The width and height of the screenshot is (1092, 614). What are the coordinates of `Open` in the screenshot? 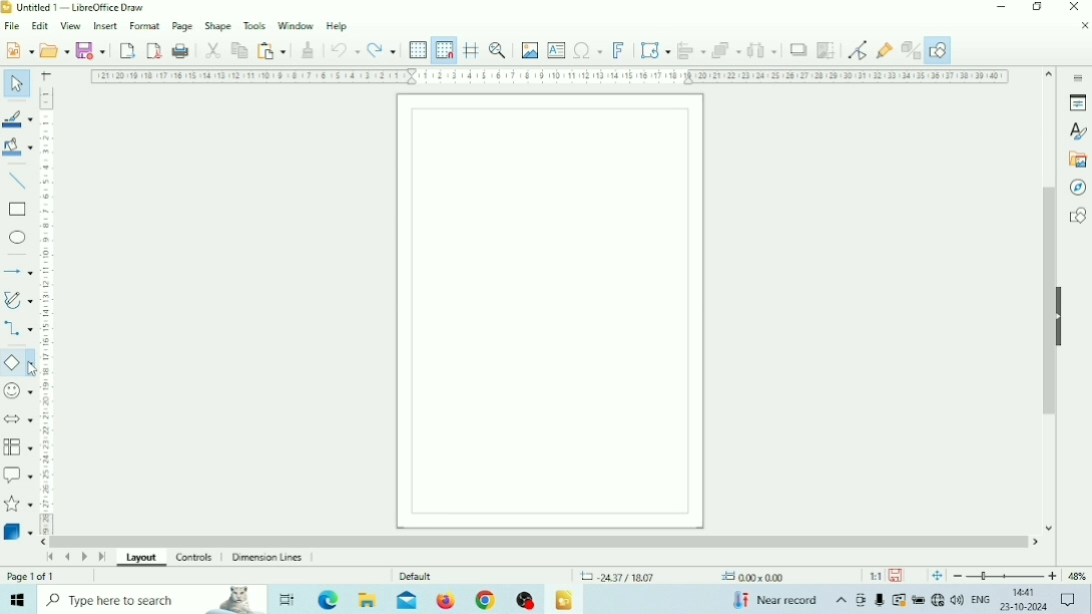 It's located at (54, 50).